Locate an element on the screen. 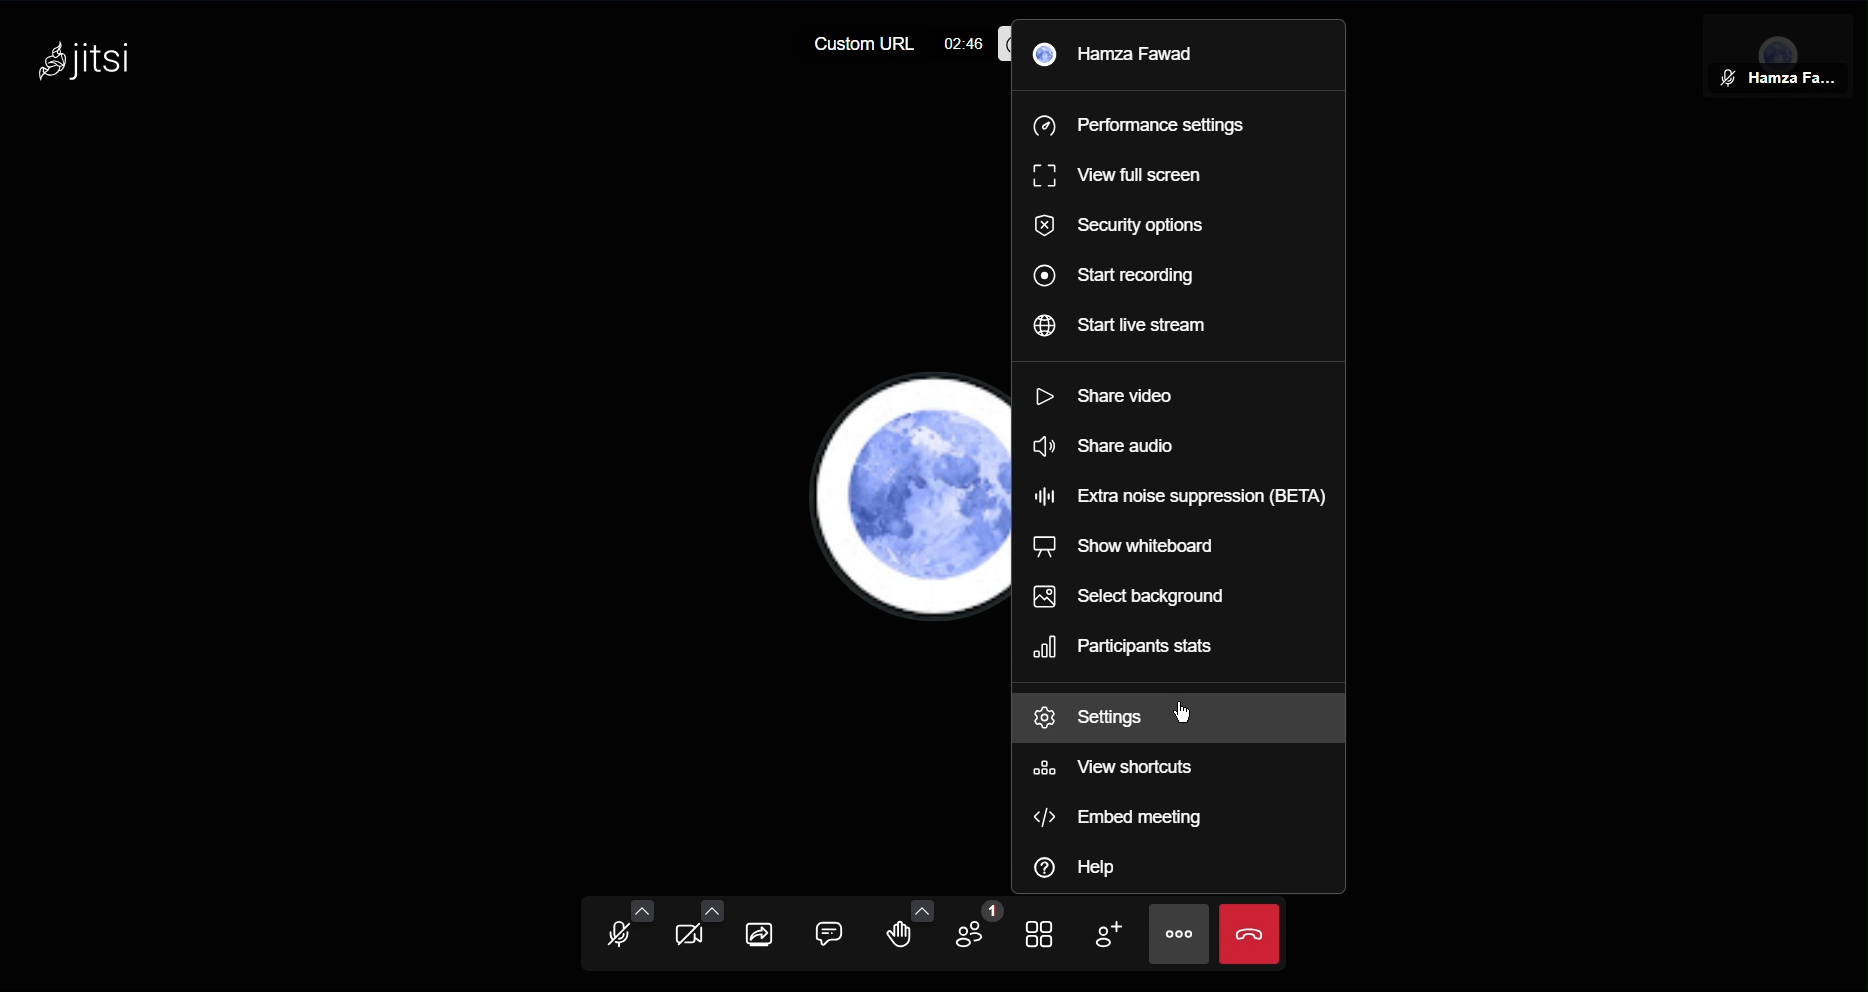 The height and width of the screenshot is (992, 1868). Tile View Toggle is located at coordinates (1046, 933).